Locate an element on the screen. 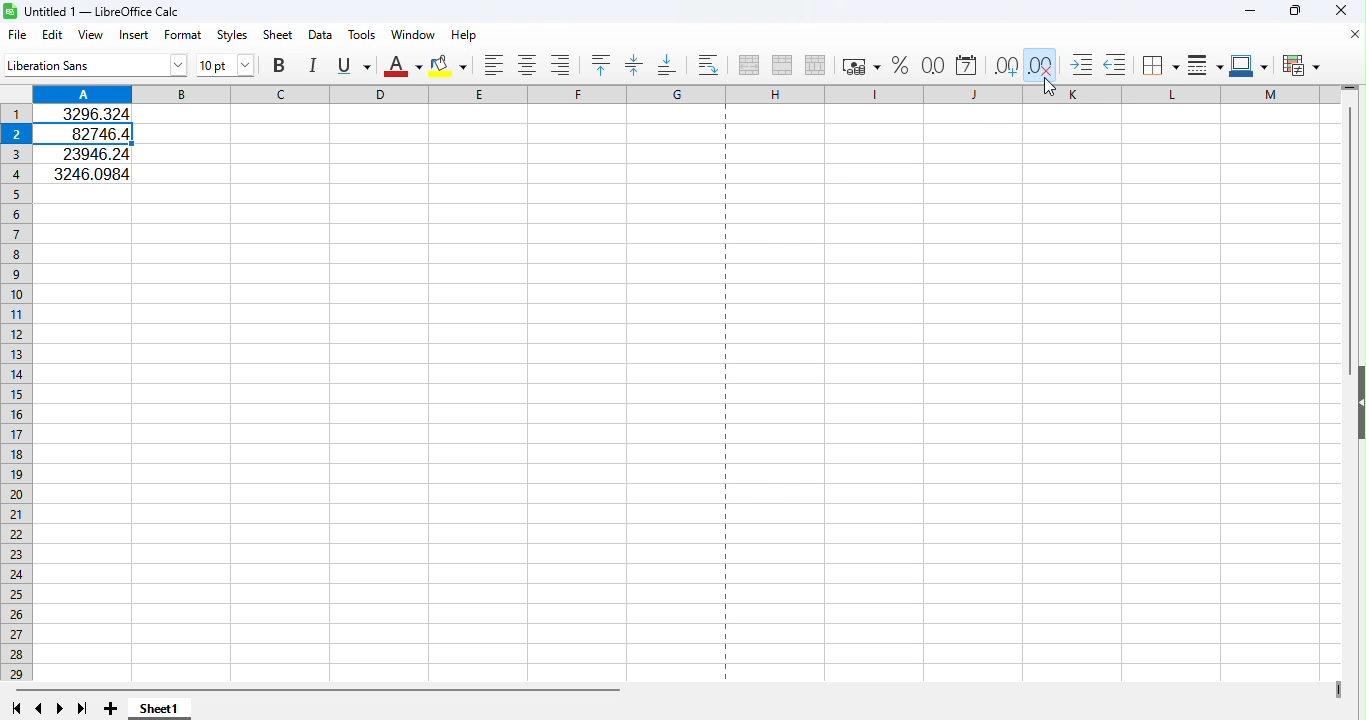 The width and height of the screenshot is (1366, 720). Add new sheet is located at coordinates (110, 708).